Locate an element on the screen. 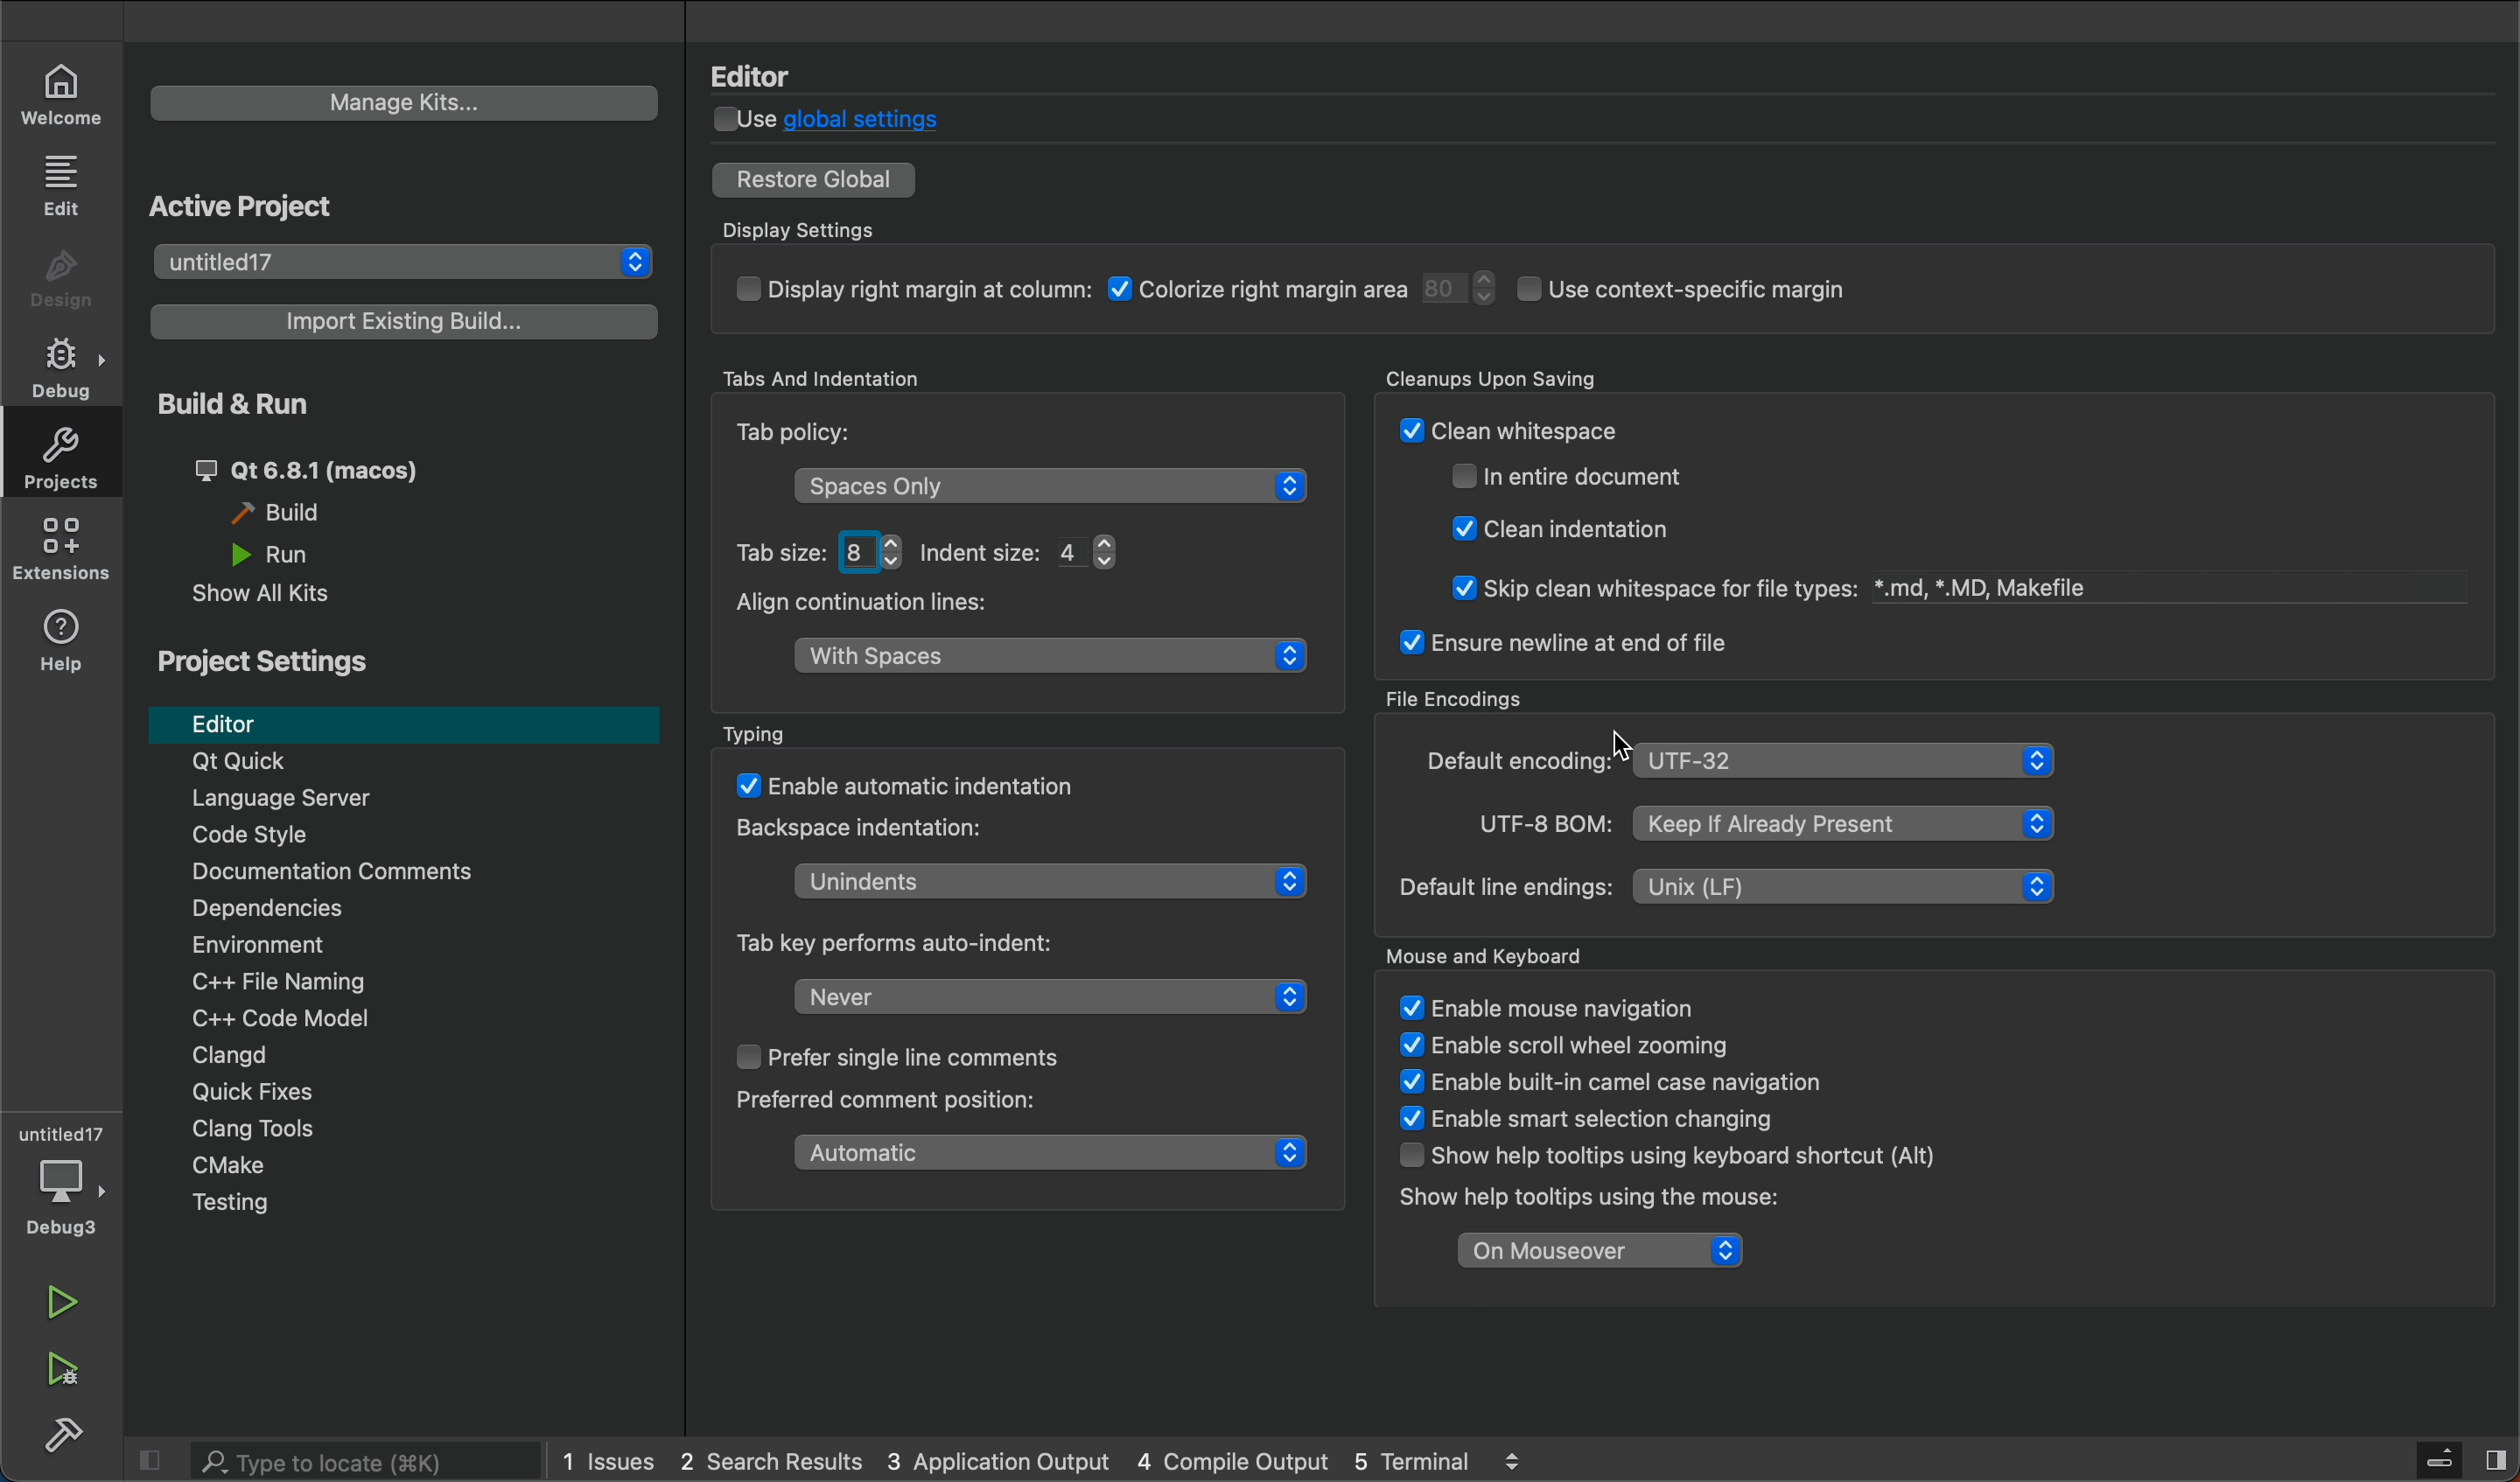  Environment  is located at coordinates (394, 946).